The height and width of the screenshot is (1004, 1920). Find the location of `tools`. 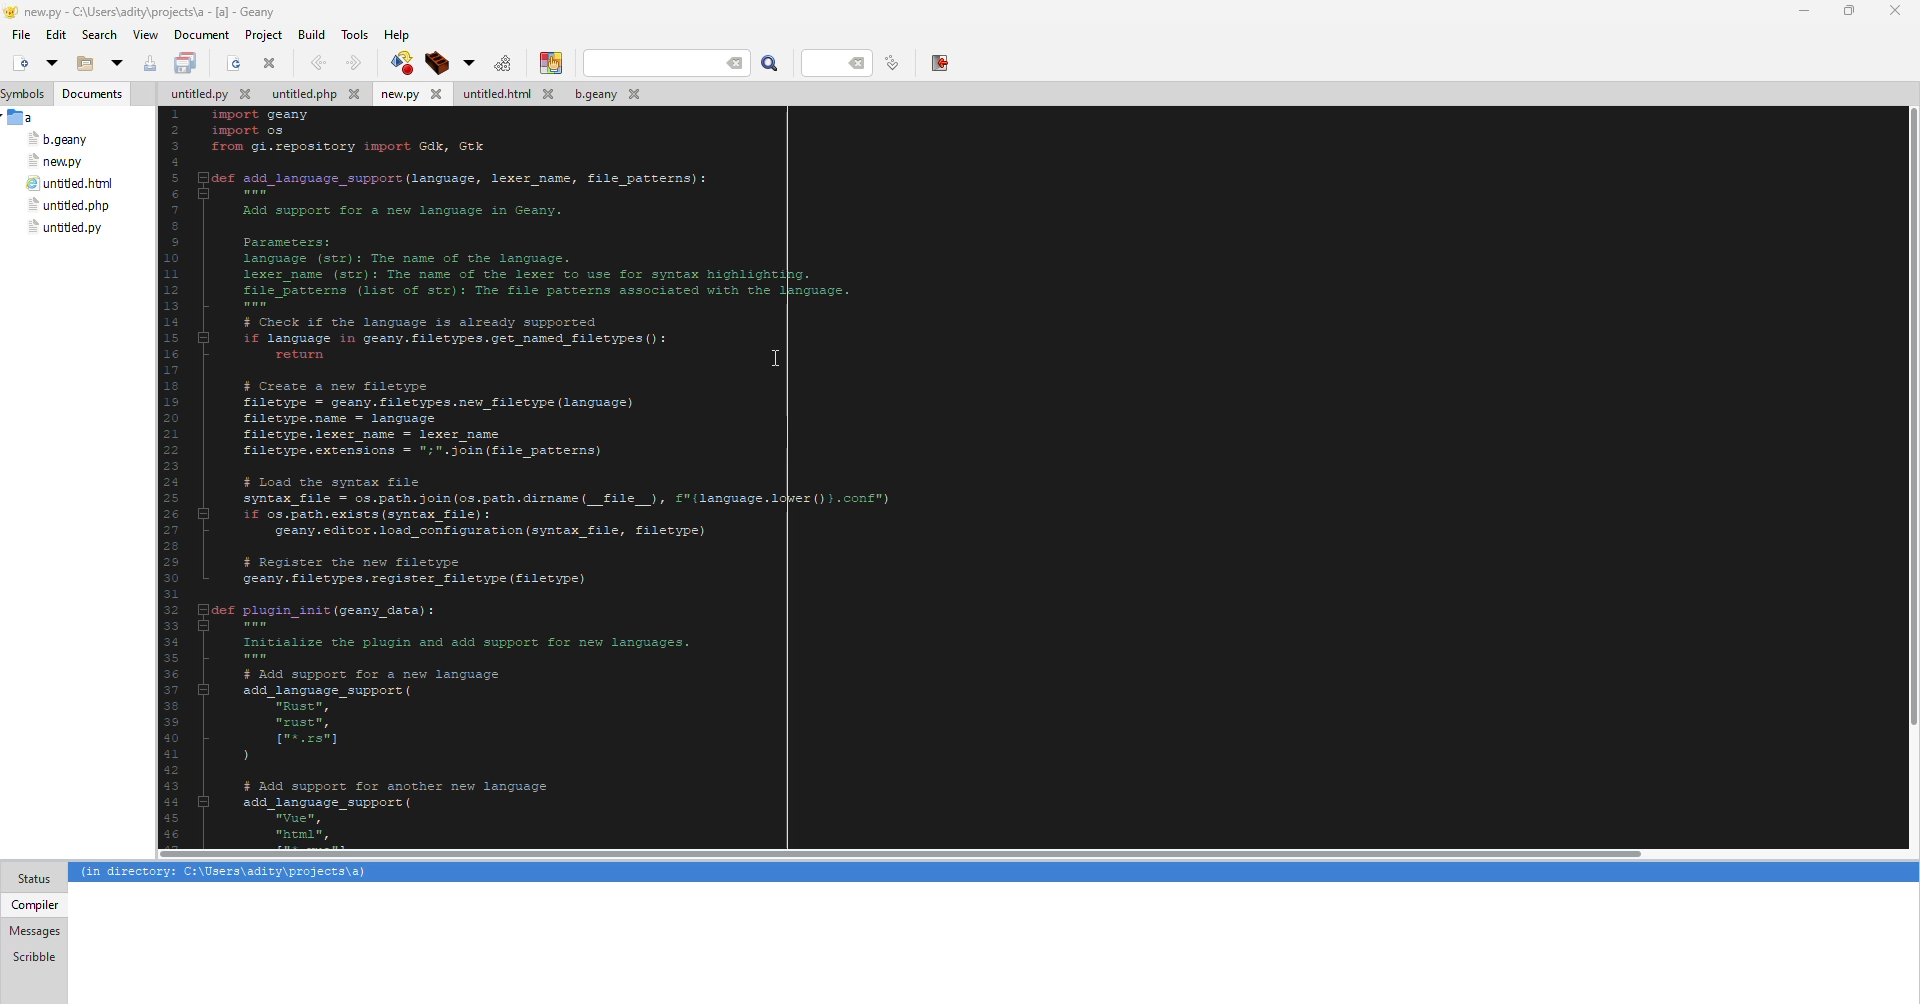

tools is located at coordinates (355, 35).